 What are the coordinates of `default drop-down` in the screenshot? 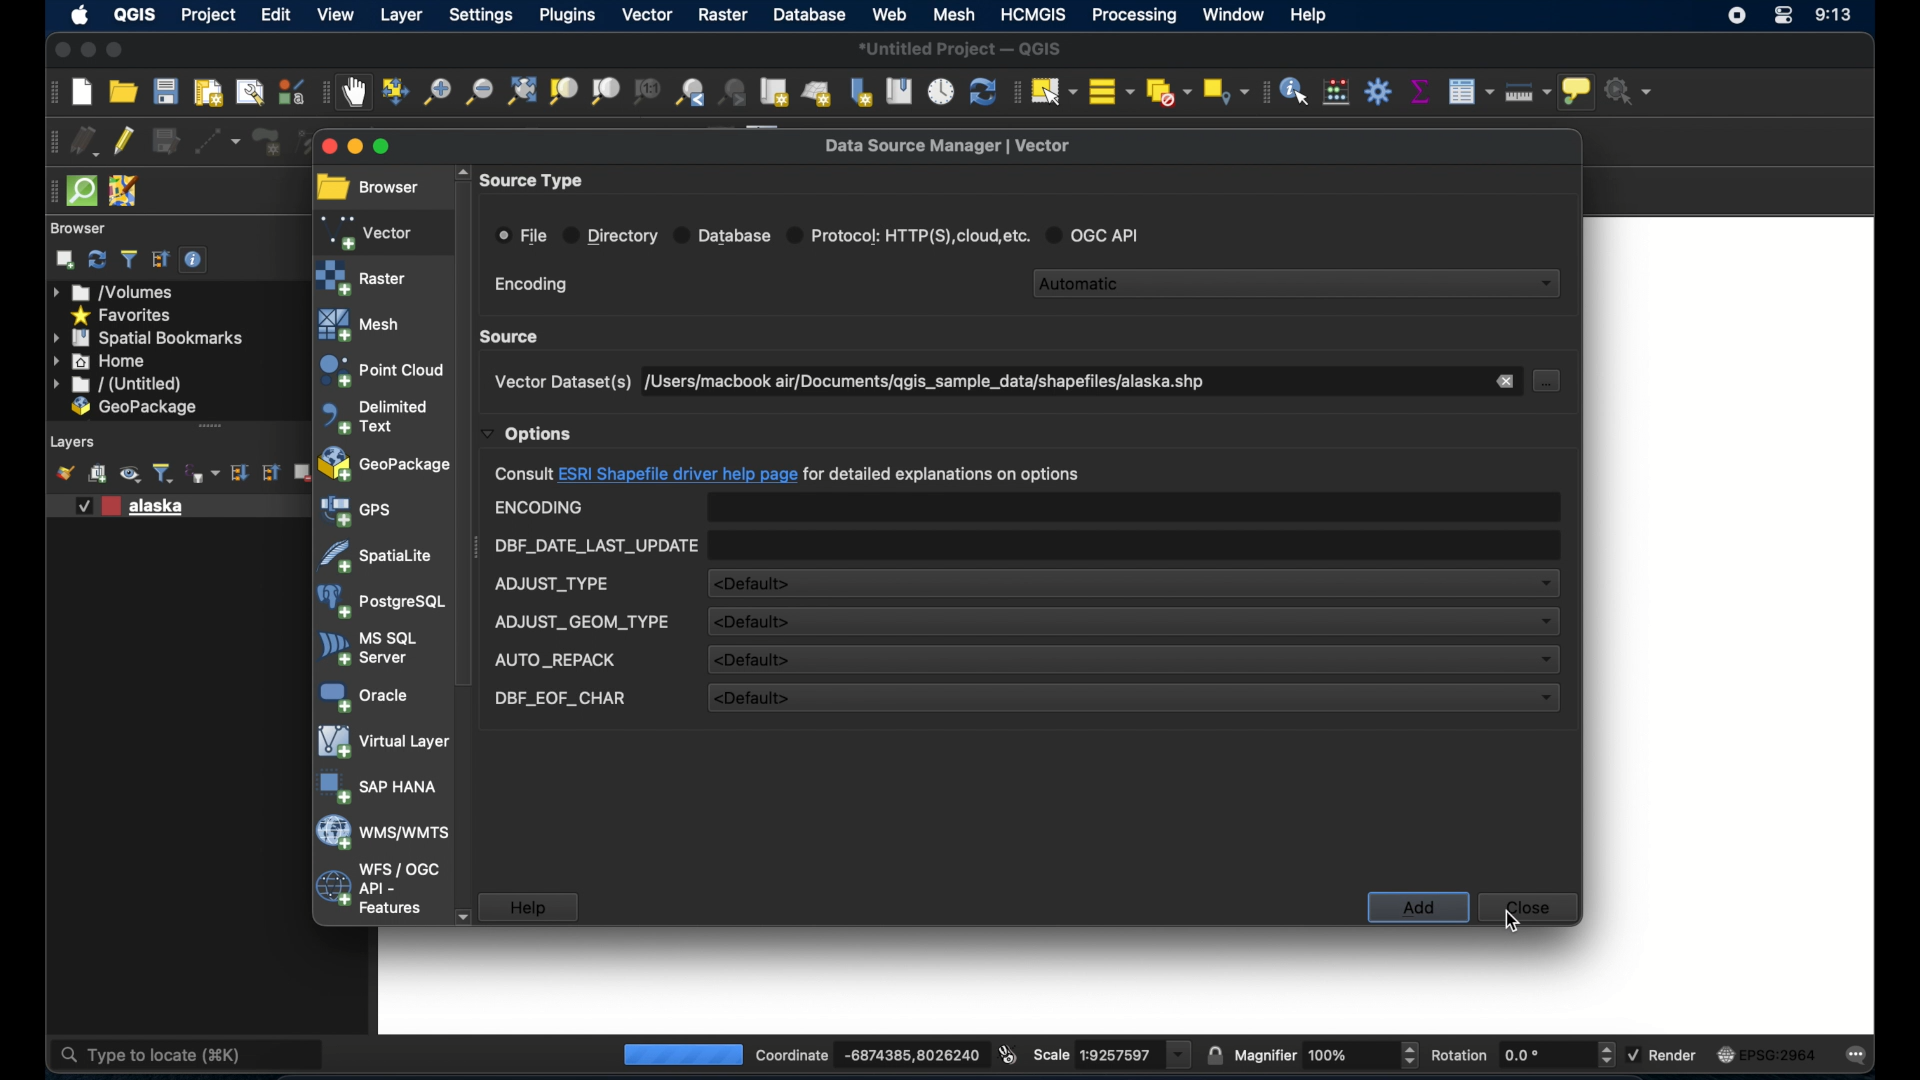 It's located at (1131, 699).